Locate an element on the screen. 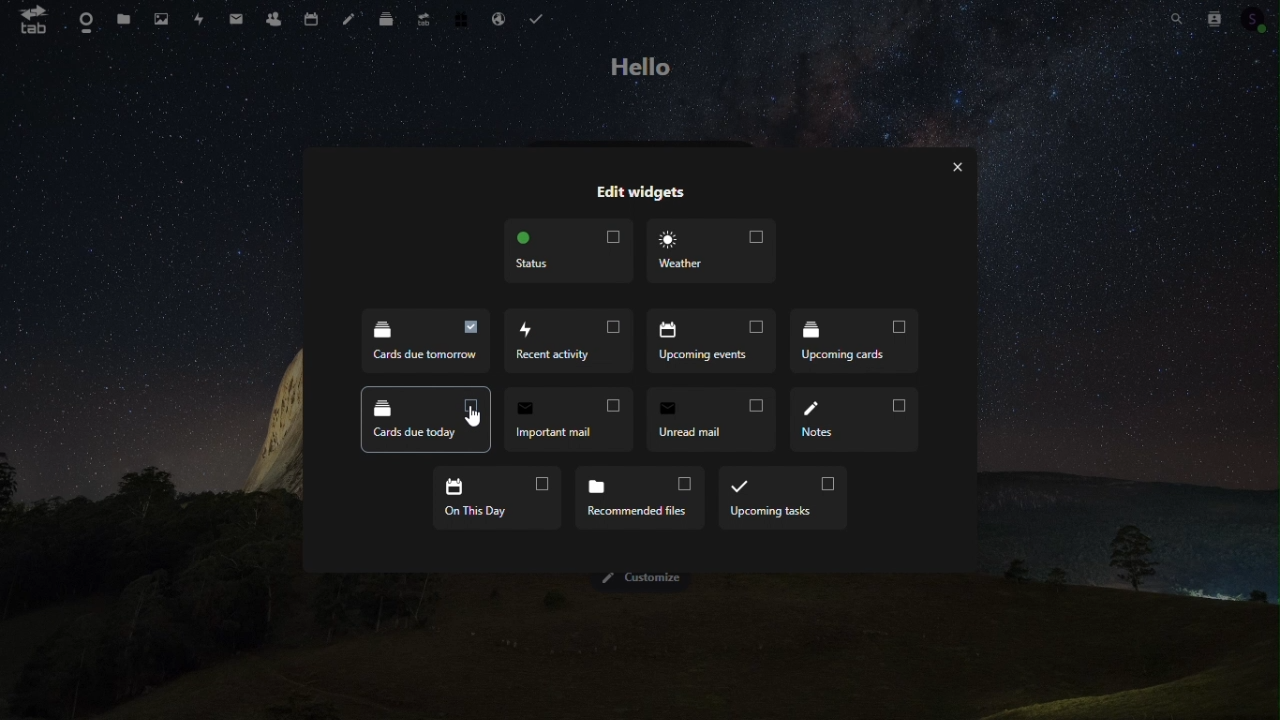 Image resolution: width=1280 pixels, height=720 pixels. Activity is located at coordinates (197, 18).